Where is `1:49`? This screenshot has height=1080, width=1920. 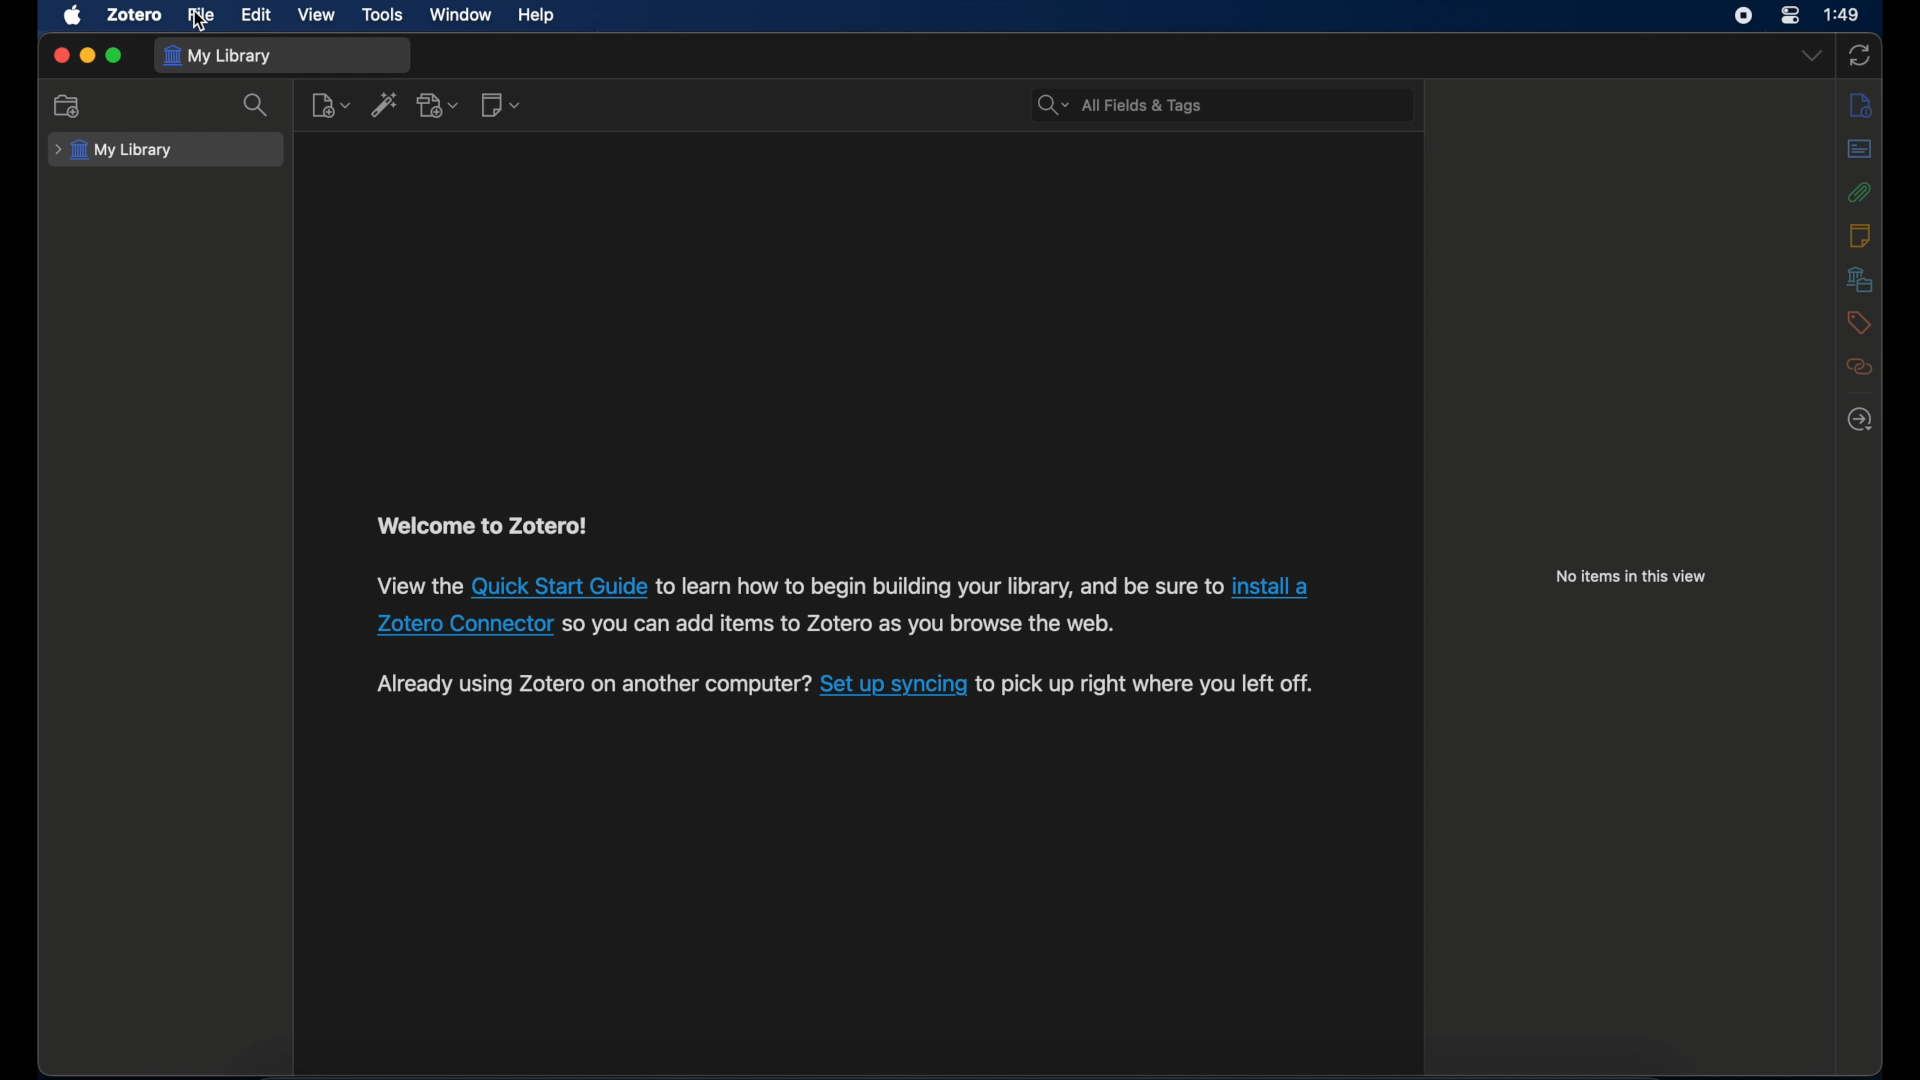 1:49 is located at coordinates (1842, 13).